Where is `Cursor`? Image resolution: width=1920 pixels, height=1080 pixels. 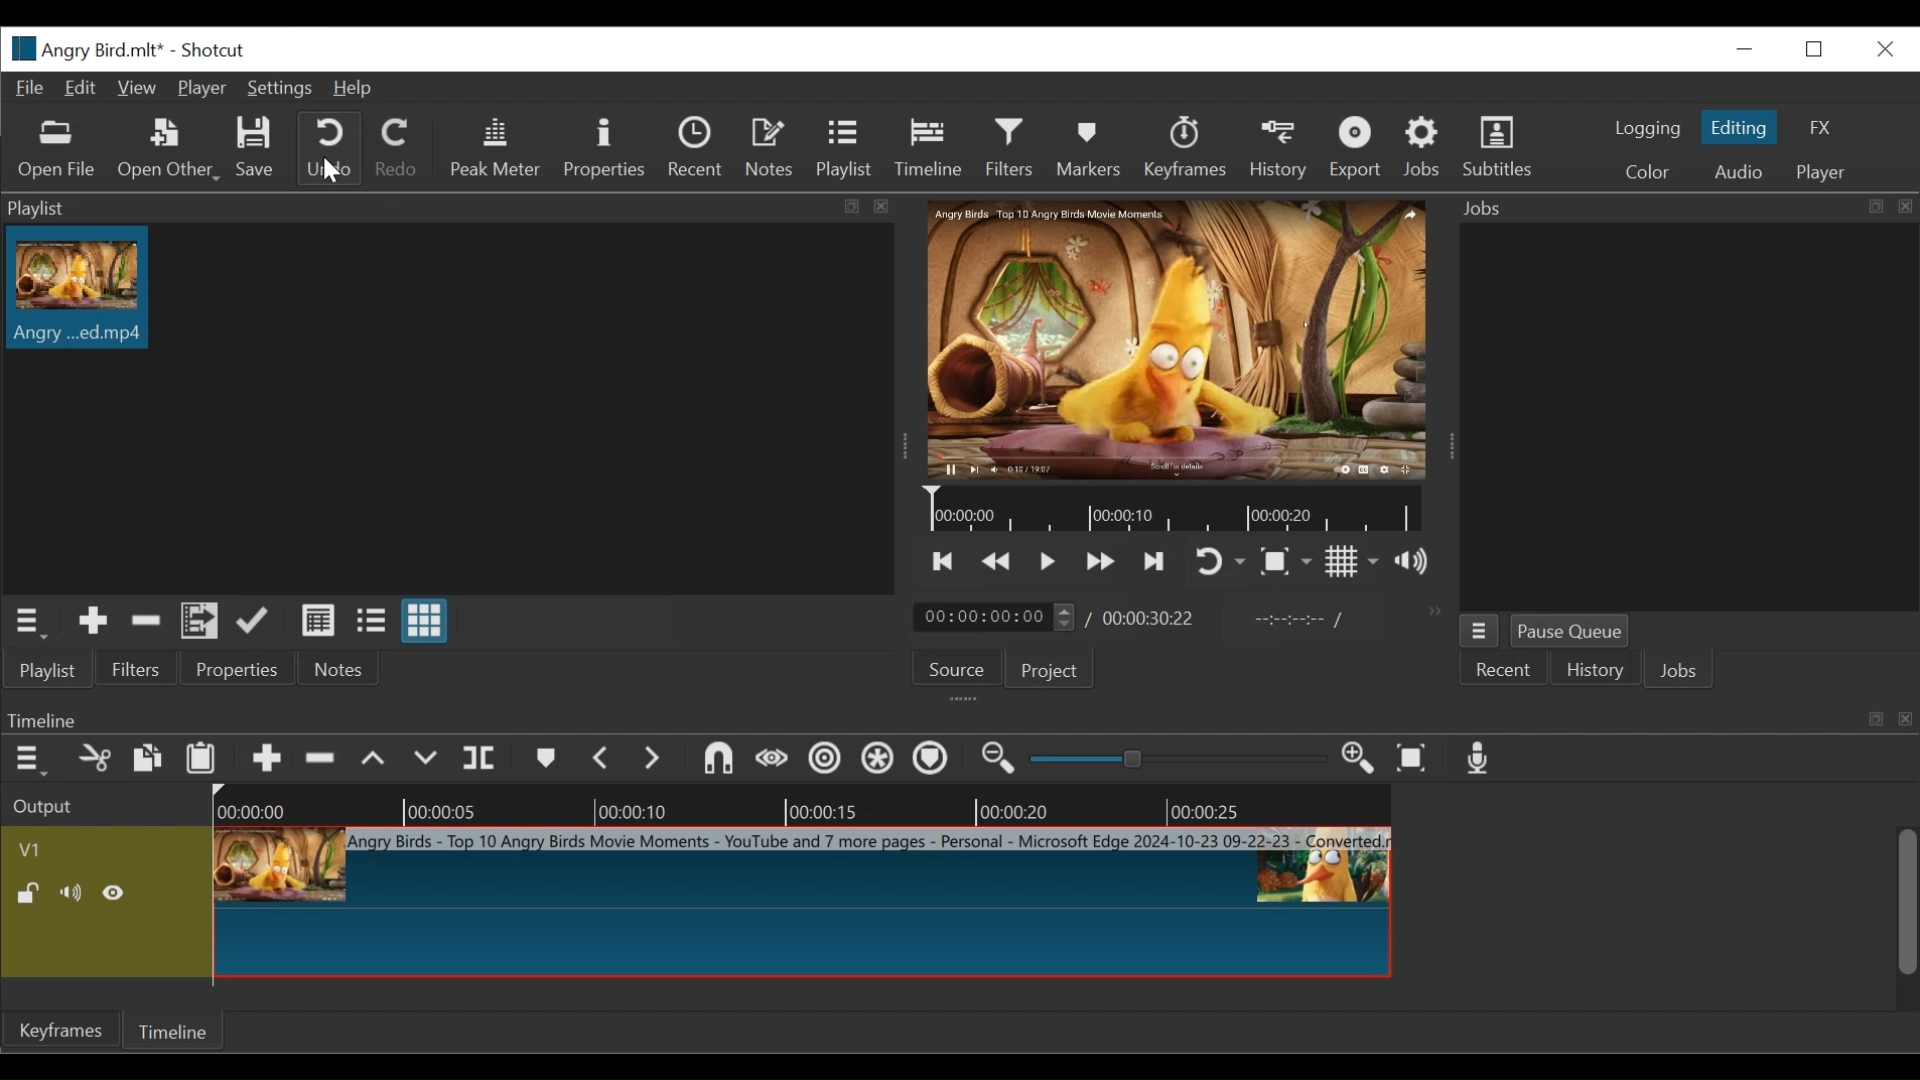
Cursor is located at coordinates (327, 174).